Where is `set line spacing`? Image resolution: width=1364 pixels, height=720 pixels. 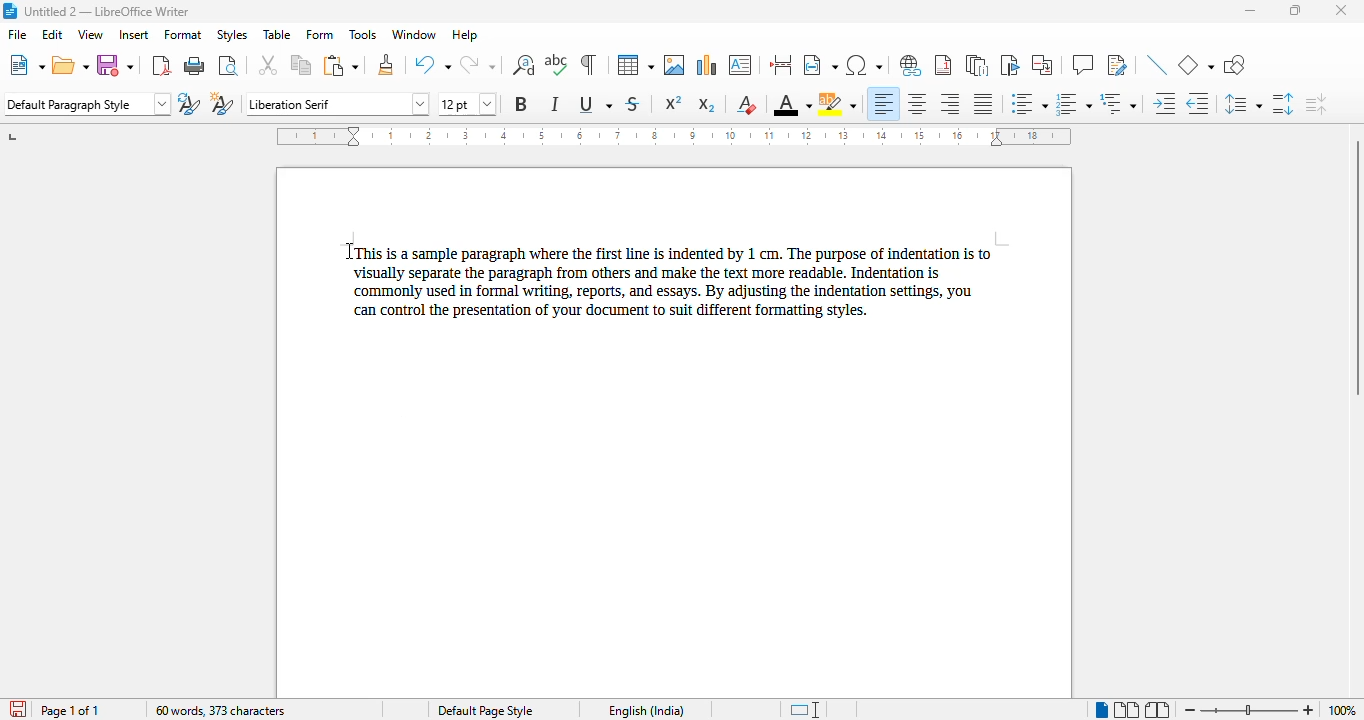 set line spacing is located at coordinates (1243, 104).